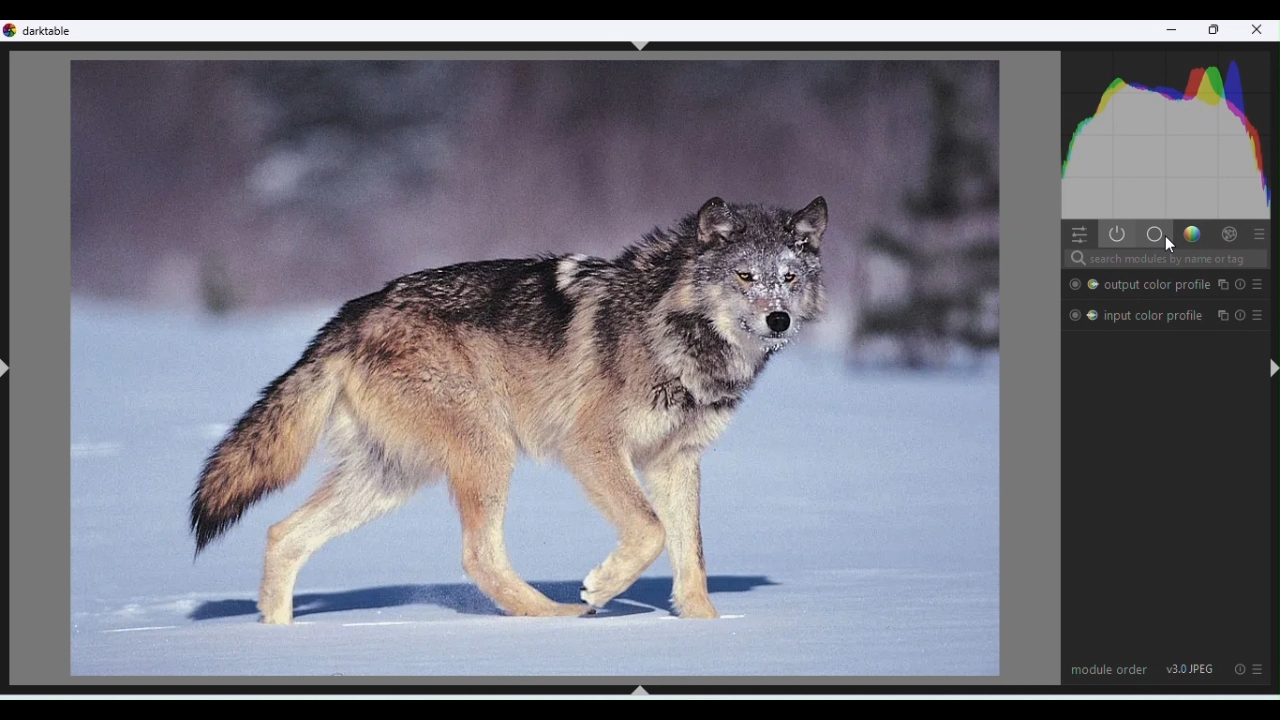  What do you see at coordinates (1171, 31) in the screenshot?
I see `Minimise` at bounding box center [1171, 31].